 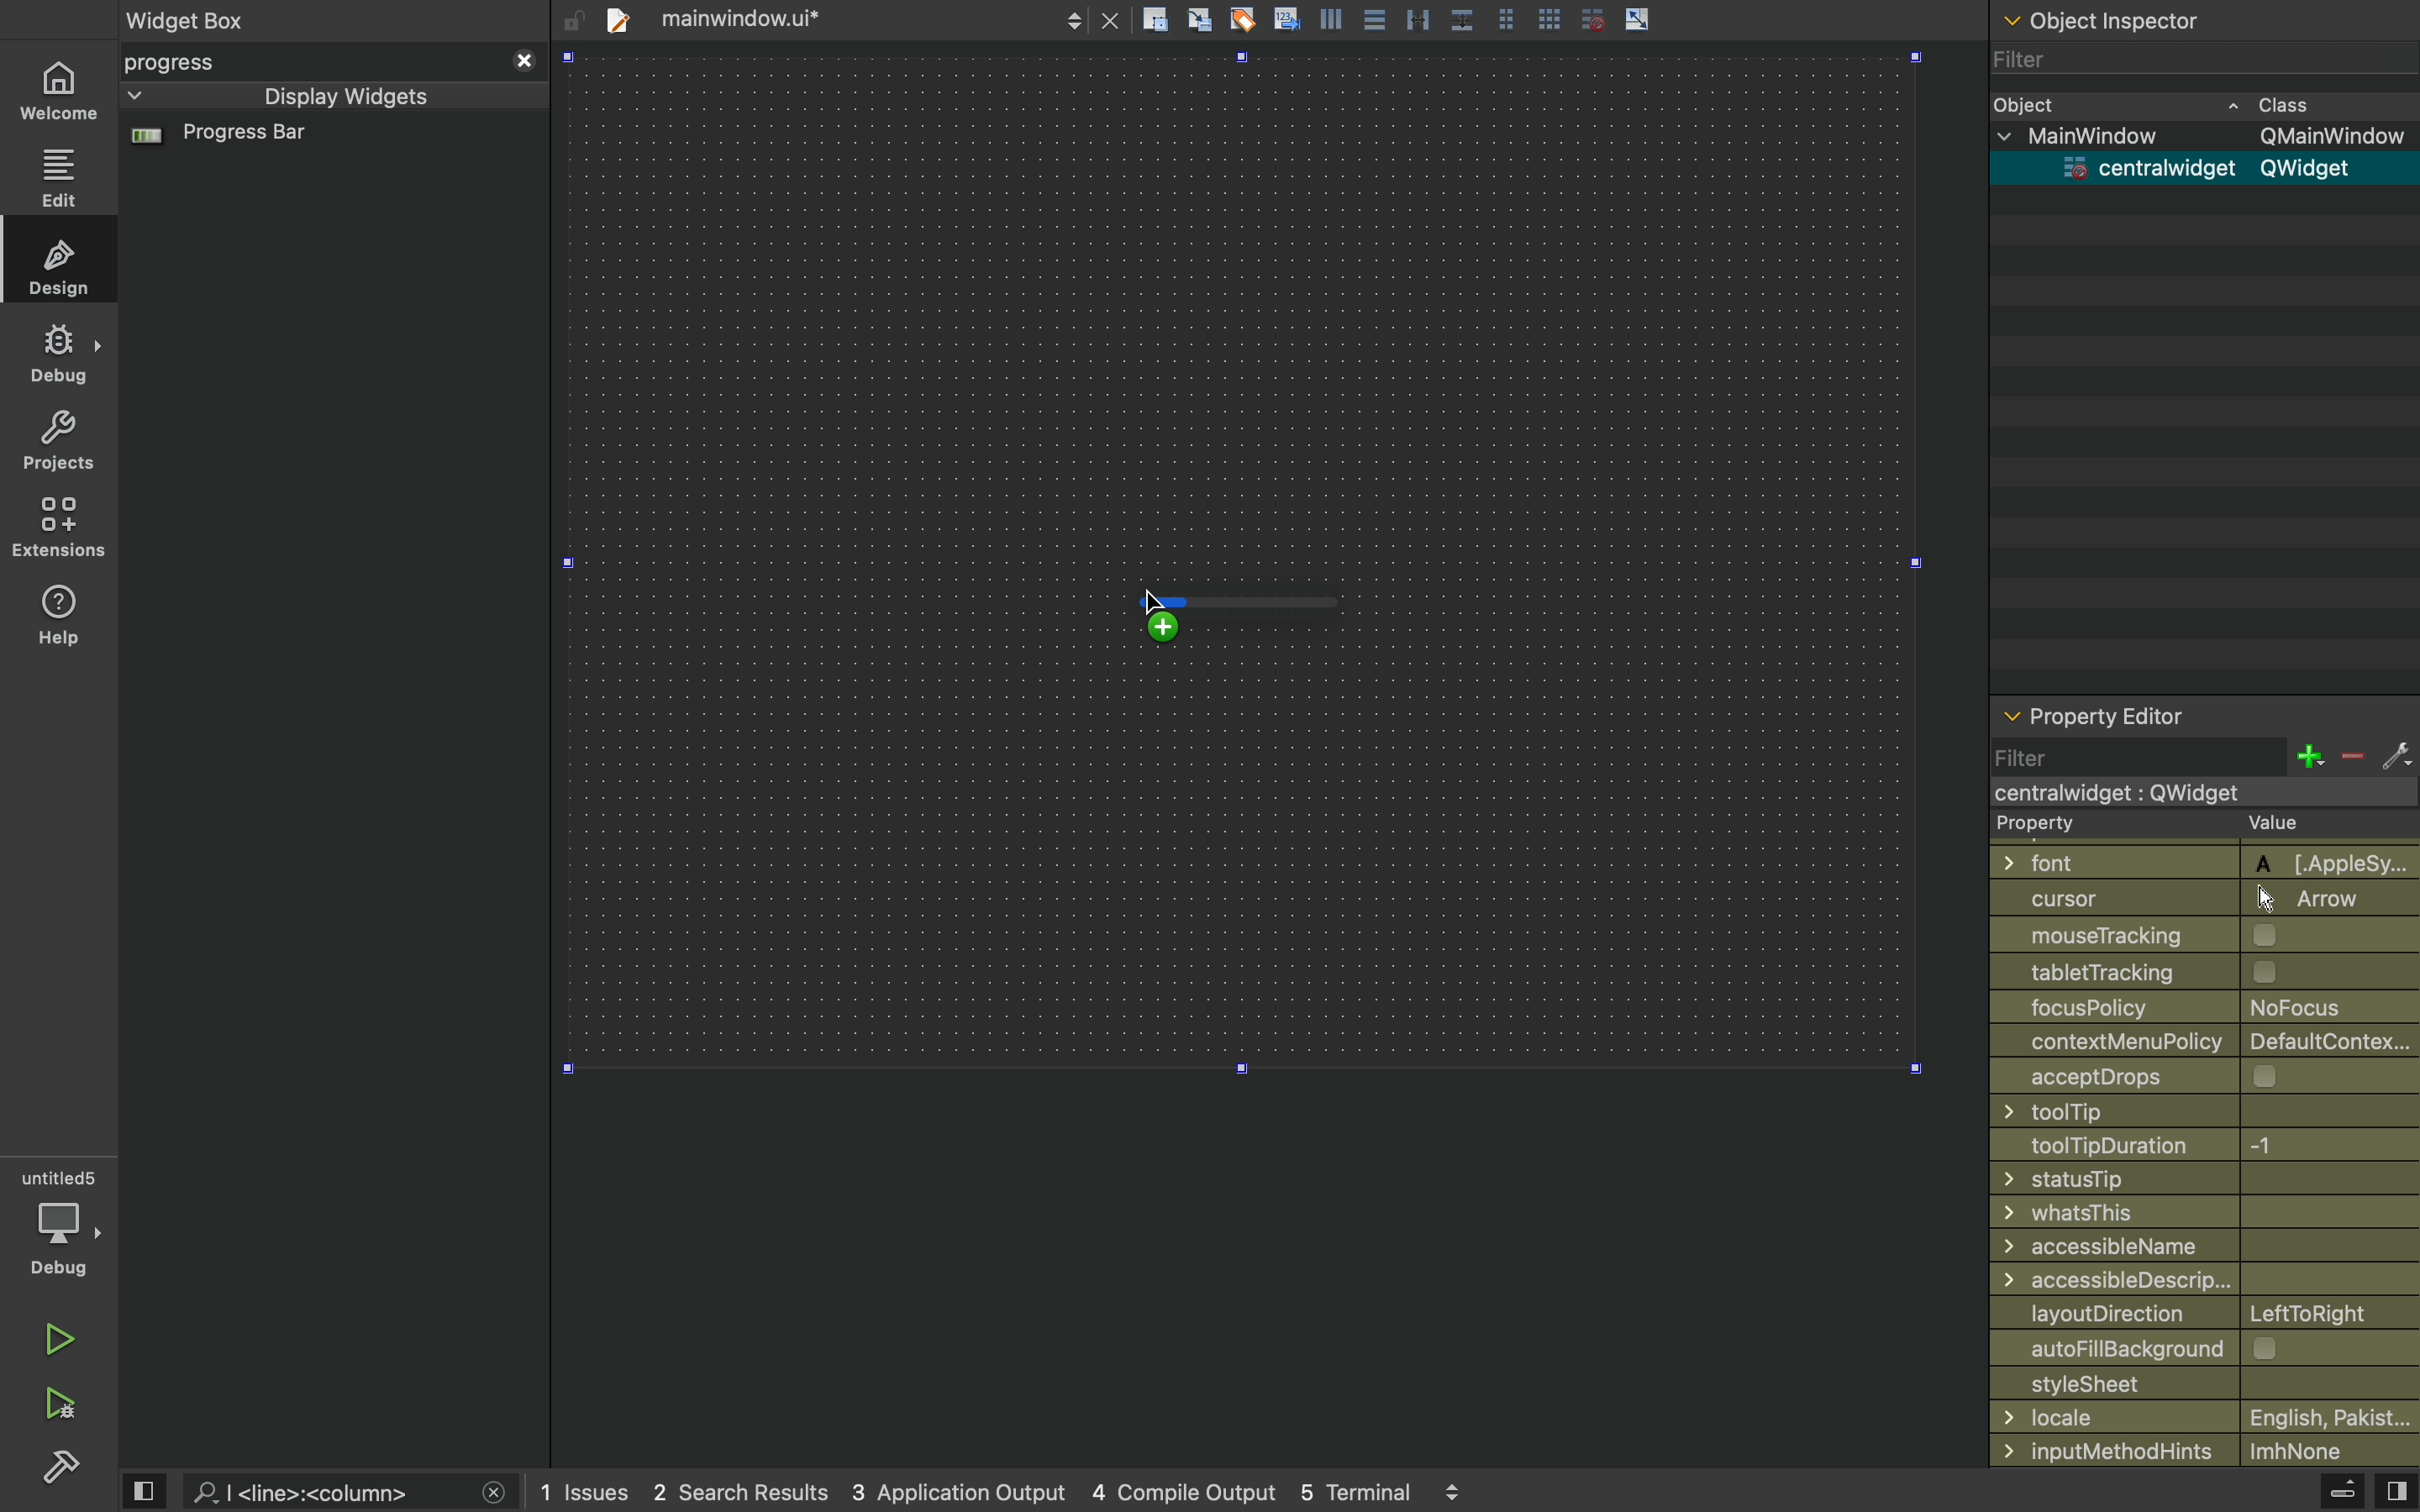 What do you see at coordinates (61, 352) in the screenshot?
I see `debug` at bounding box center [61, 352].